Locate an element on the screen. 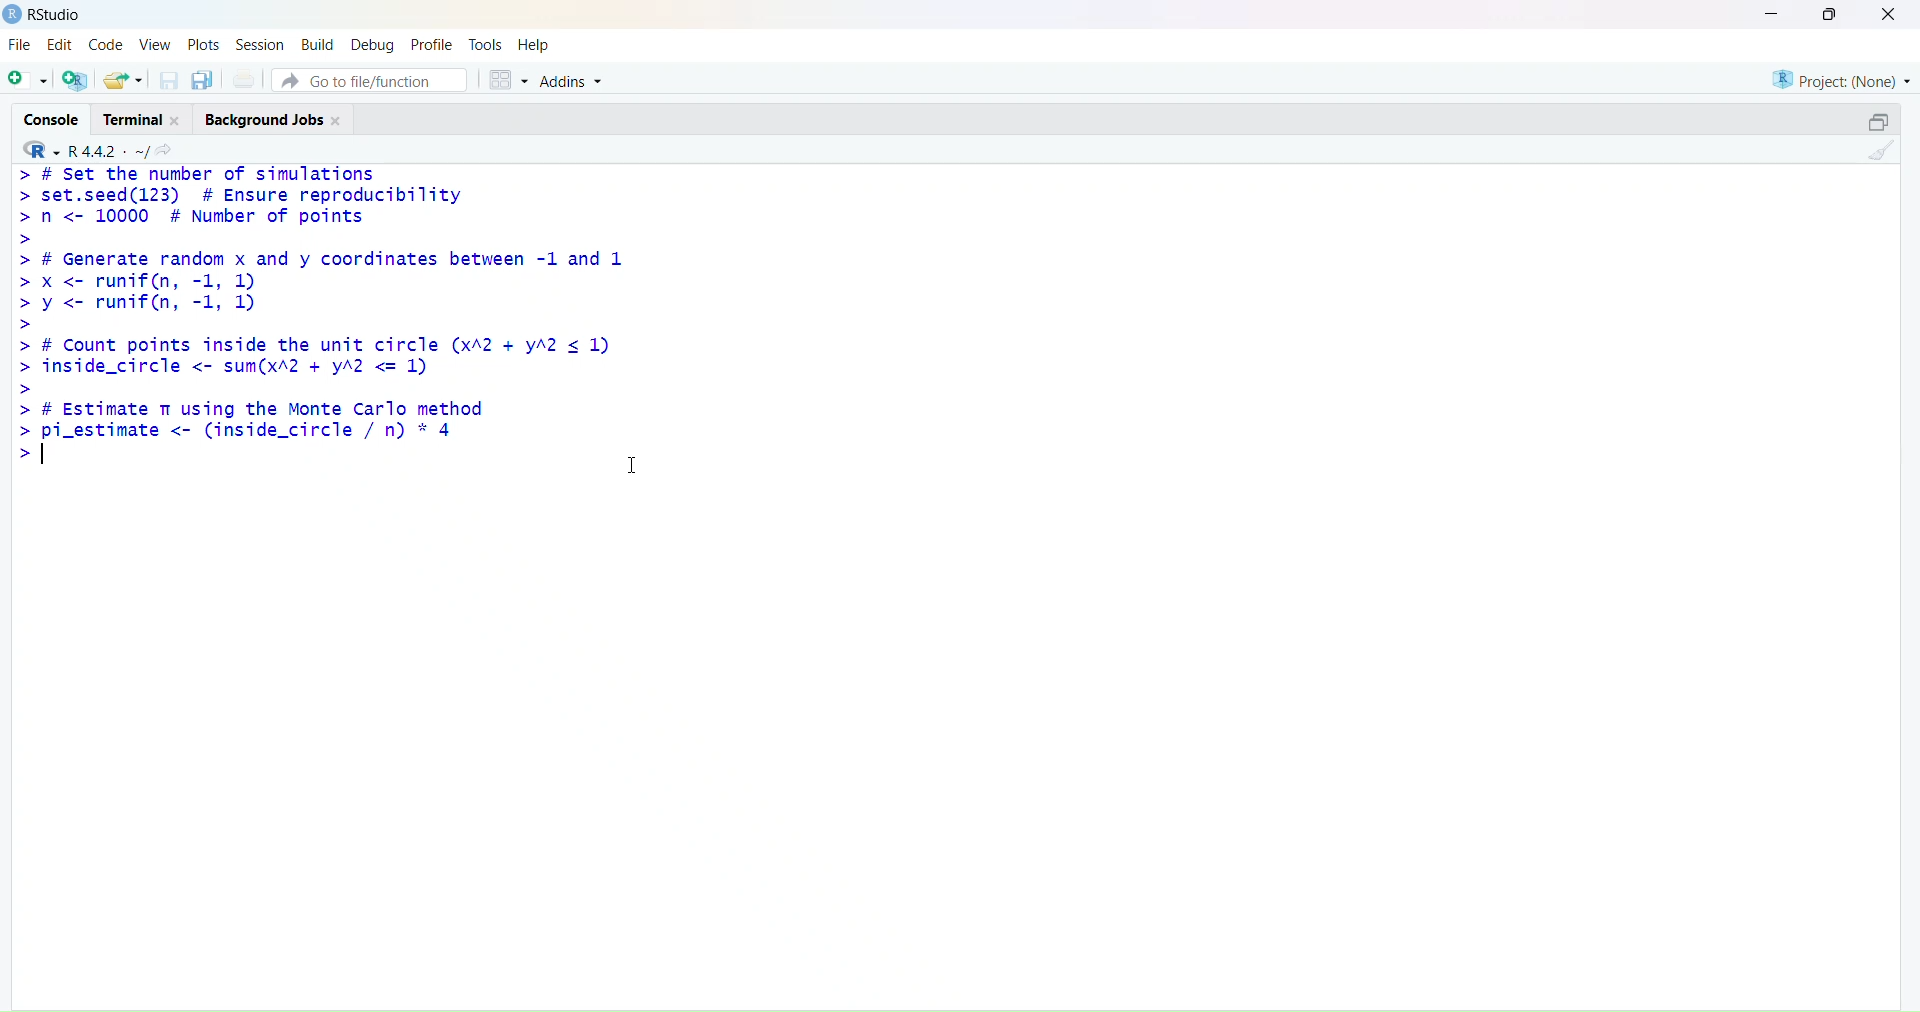  # FF SI WN VIEW YN TED SS SS
> set.seed(123) # Ensure reproducibility

> n <- 10000 # Number of points

>

> # Generate random x and y coordinates between -1 and 1
> x <= runif(n, -1, 1)

> y <= runif(n, -1, 1)

>

> # Count points inside the unit circle (xA2 + yA2 <1)

> inside_circle <- sum(xA2 + yA2 <= 1)

>

> # Estimate m using the Monte Carlo method

> pi_estimate <- (inside_circle / n) * 4

>| 1 is located at coordinates (331, 332).